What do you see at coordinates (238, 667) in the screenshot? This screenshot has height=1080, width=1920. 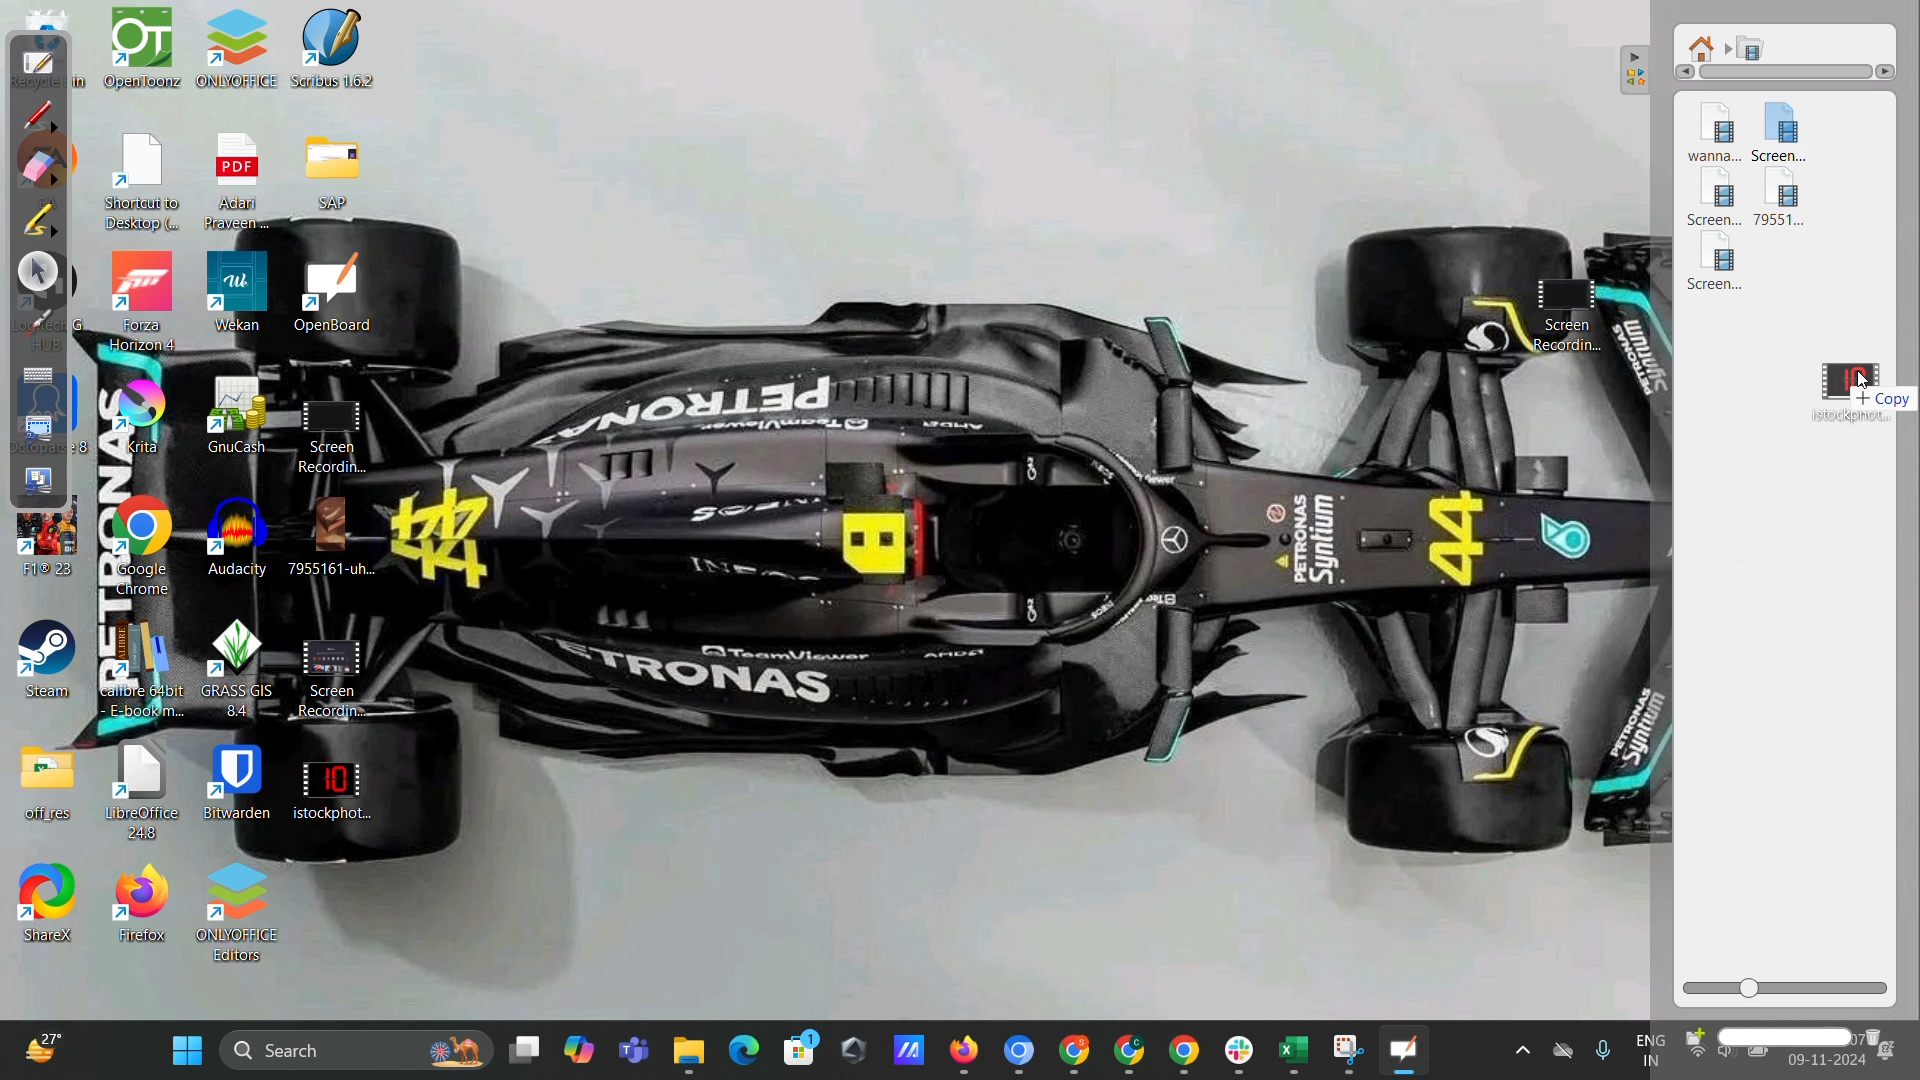 I see `Grass GIS B.4` at bounding box center [238, 667].